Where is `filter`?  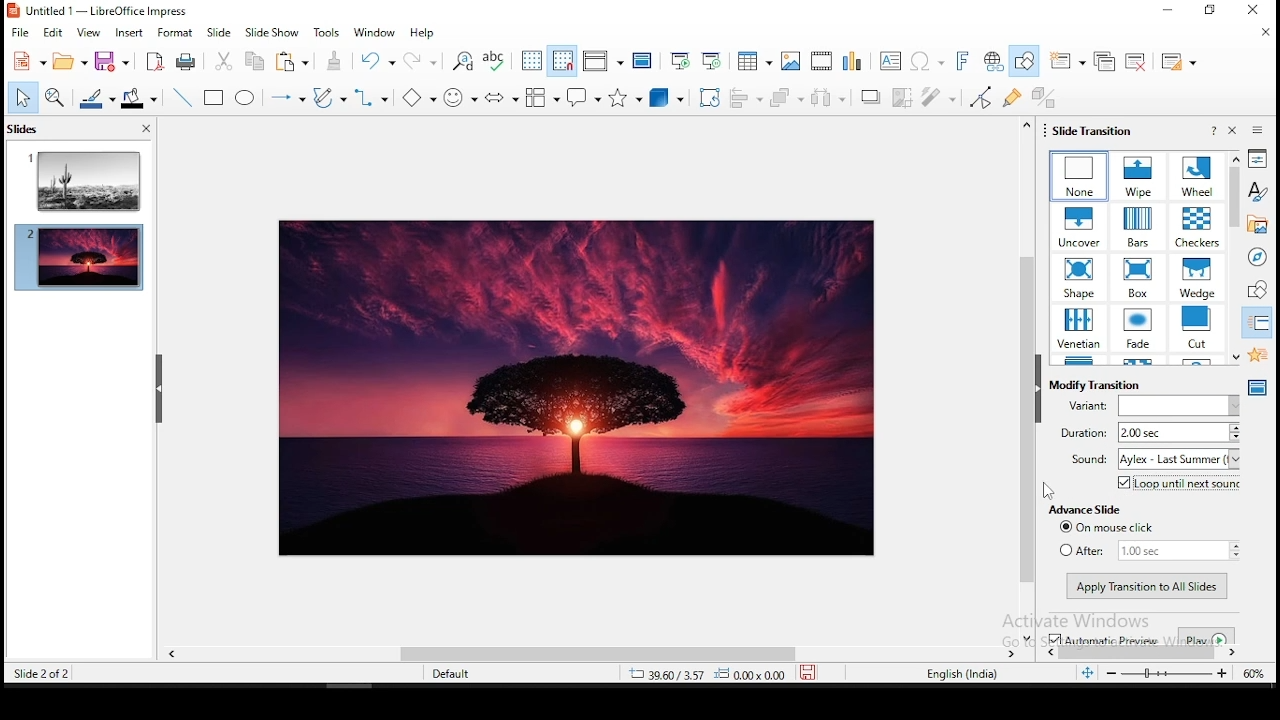
filter is located at coordinates (941, 98).